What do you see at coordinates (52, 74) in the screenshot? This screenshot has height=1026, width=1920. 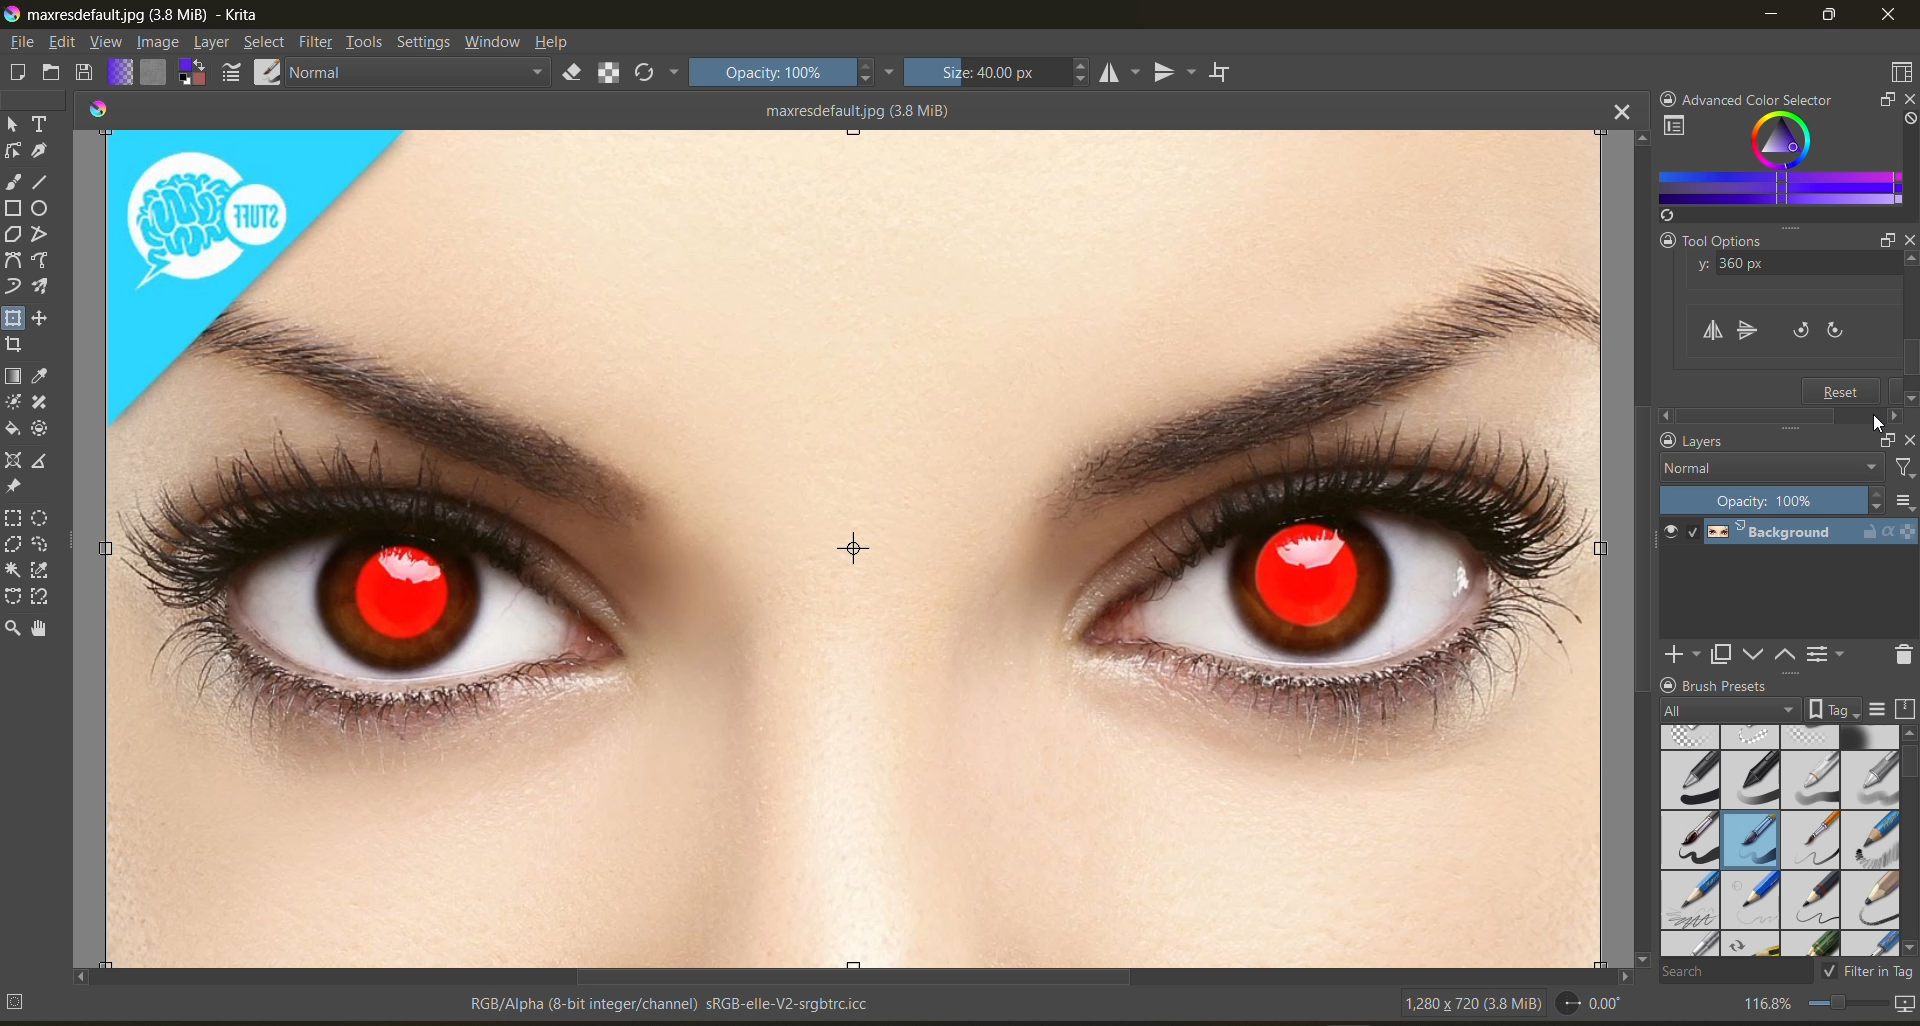 I see `open` at bounding box center [52, 74].